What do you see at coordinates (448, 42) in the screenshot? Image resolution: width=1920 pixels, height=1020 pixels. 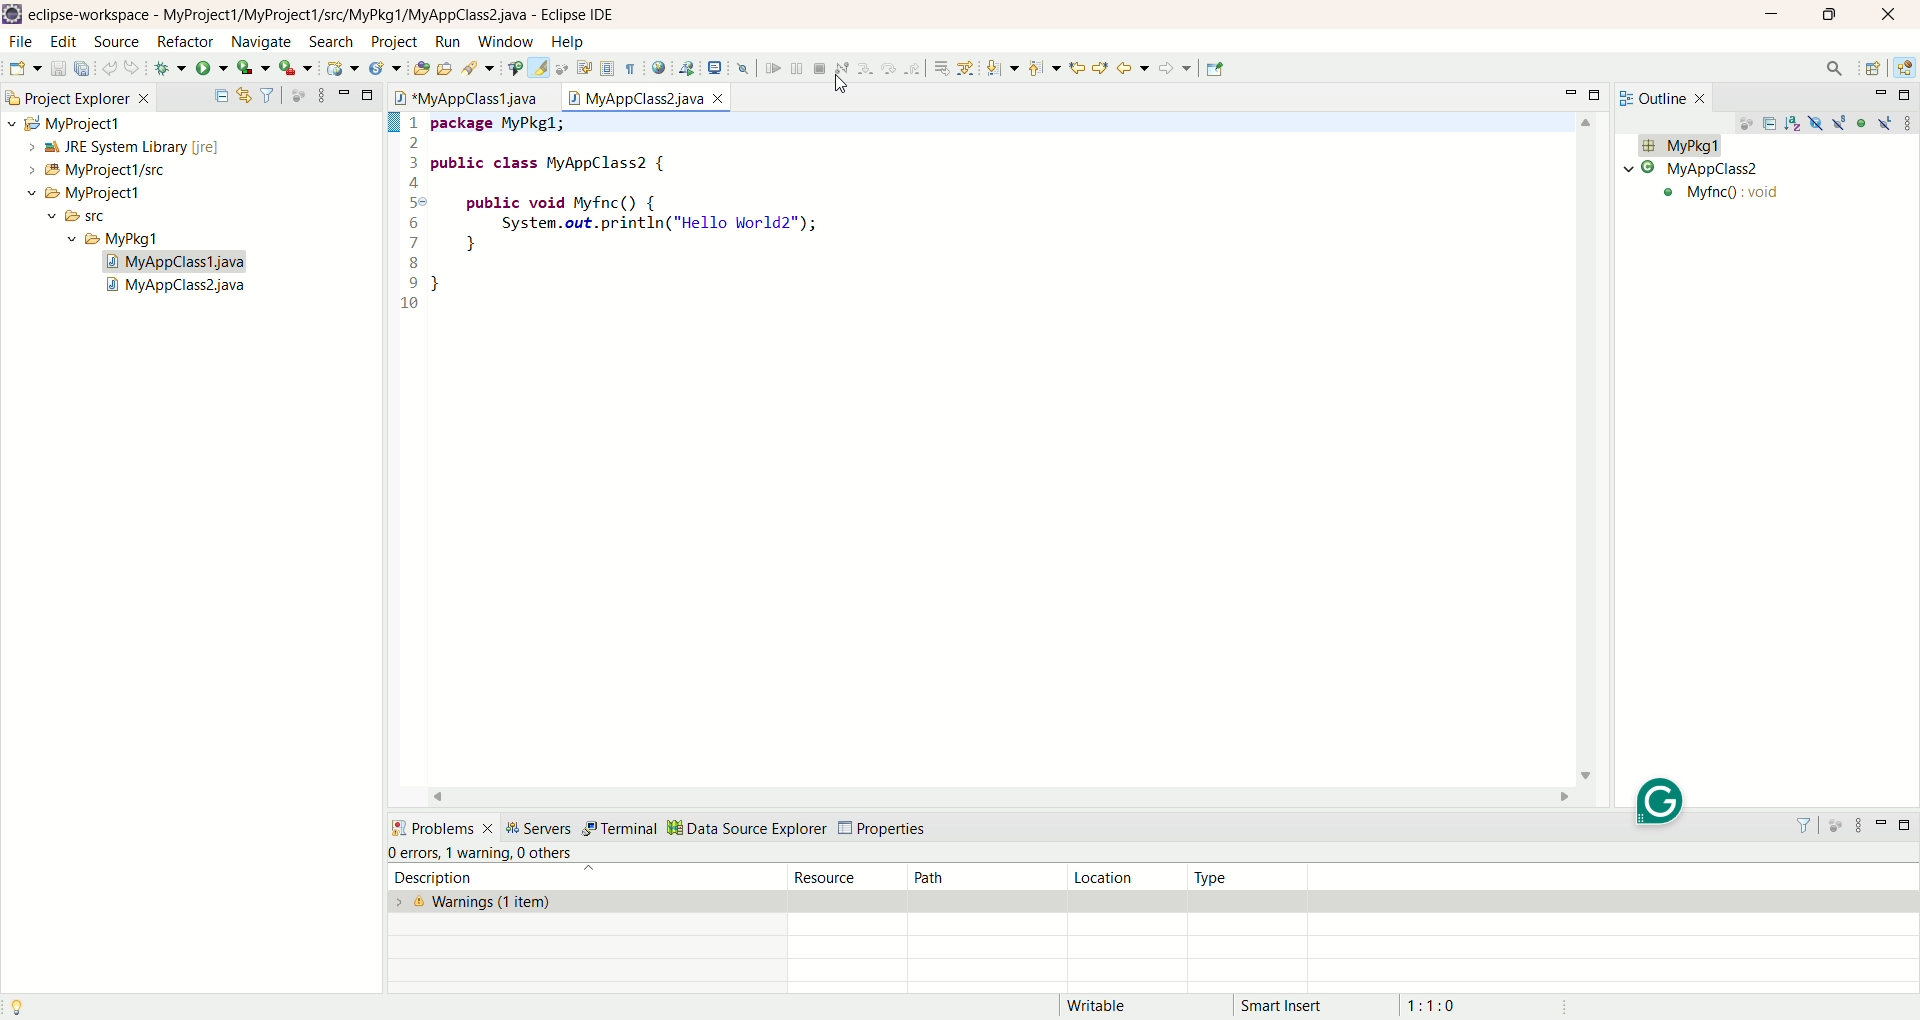 I see `run` at bounding box center [448, 42].